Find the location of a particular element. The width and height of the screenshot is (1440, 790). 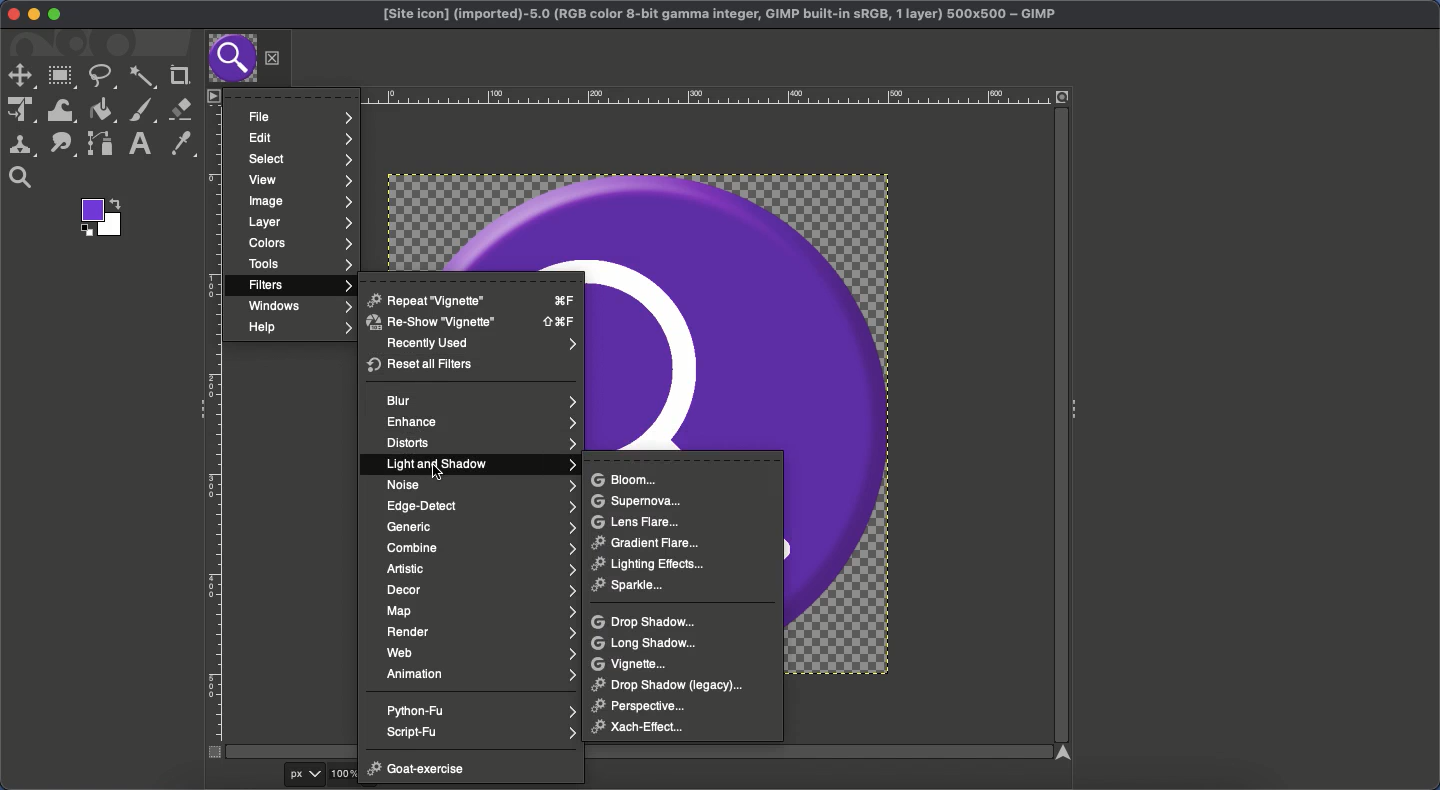

Move tool is located at coordinates (20, 76).